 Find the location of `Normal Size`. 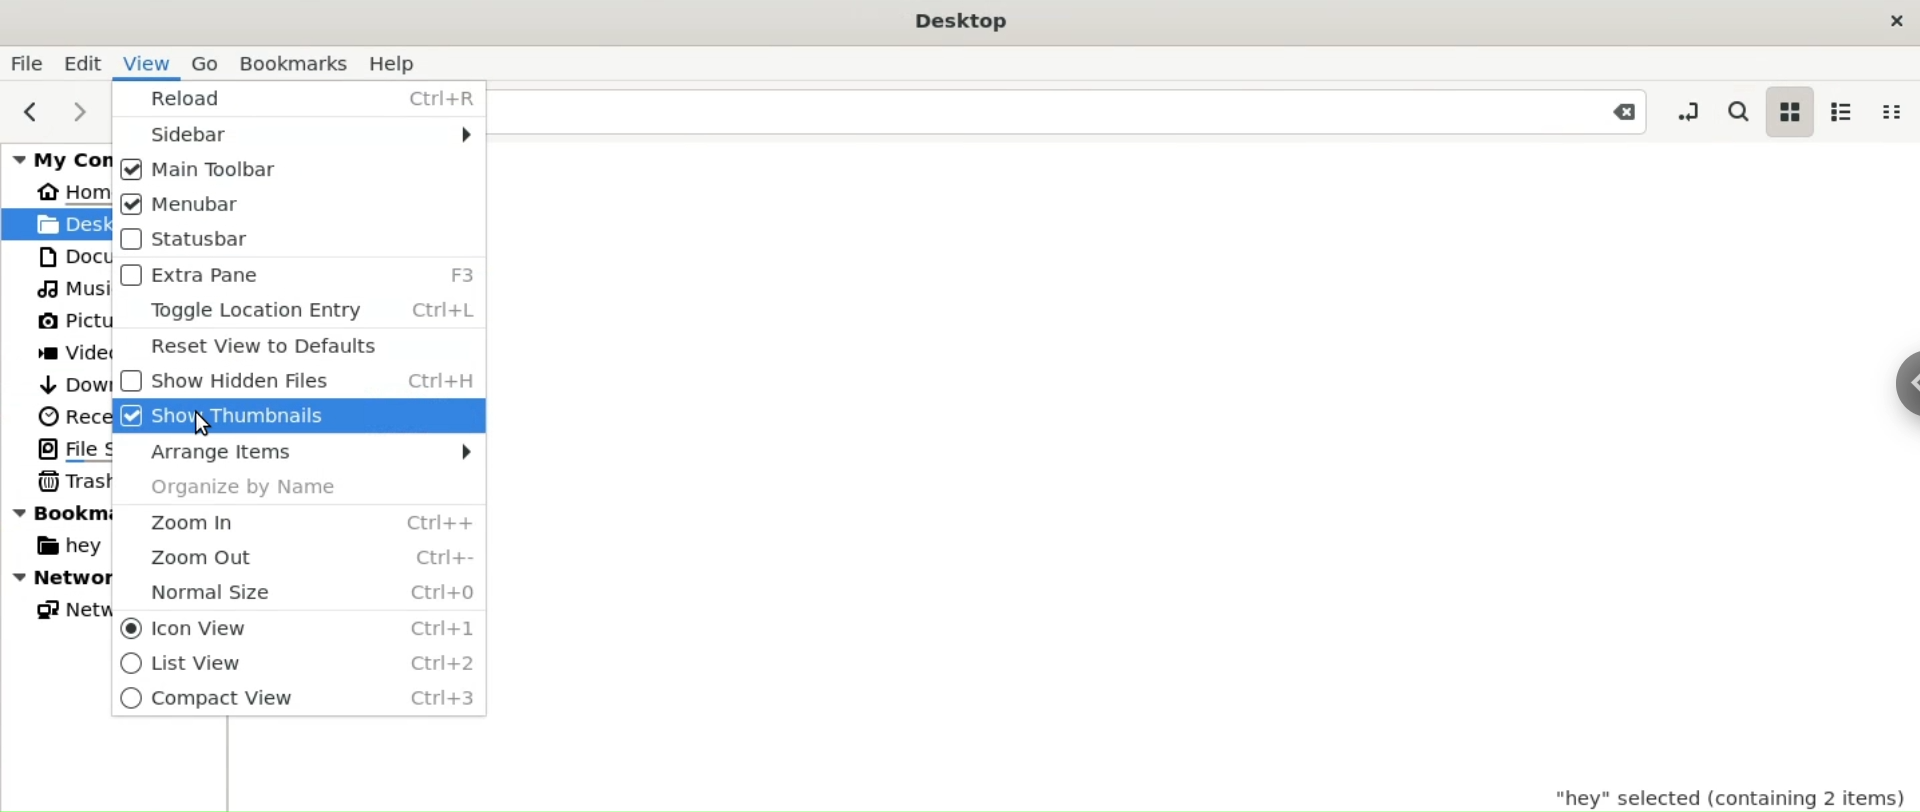

Normal Size is located at coordinates (296, 590).